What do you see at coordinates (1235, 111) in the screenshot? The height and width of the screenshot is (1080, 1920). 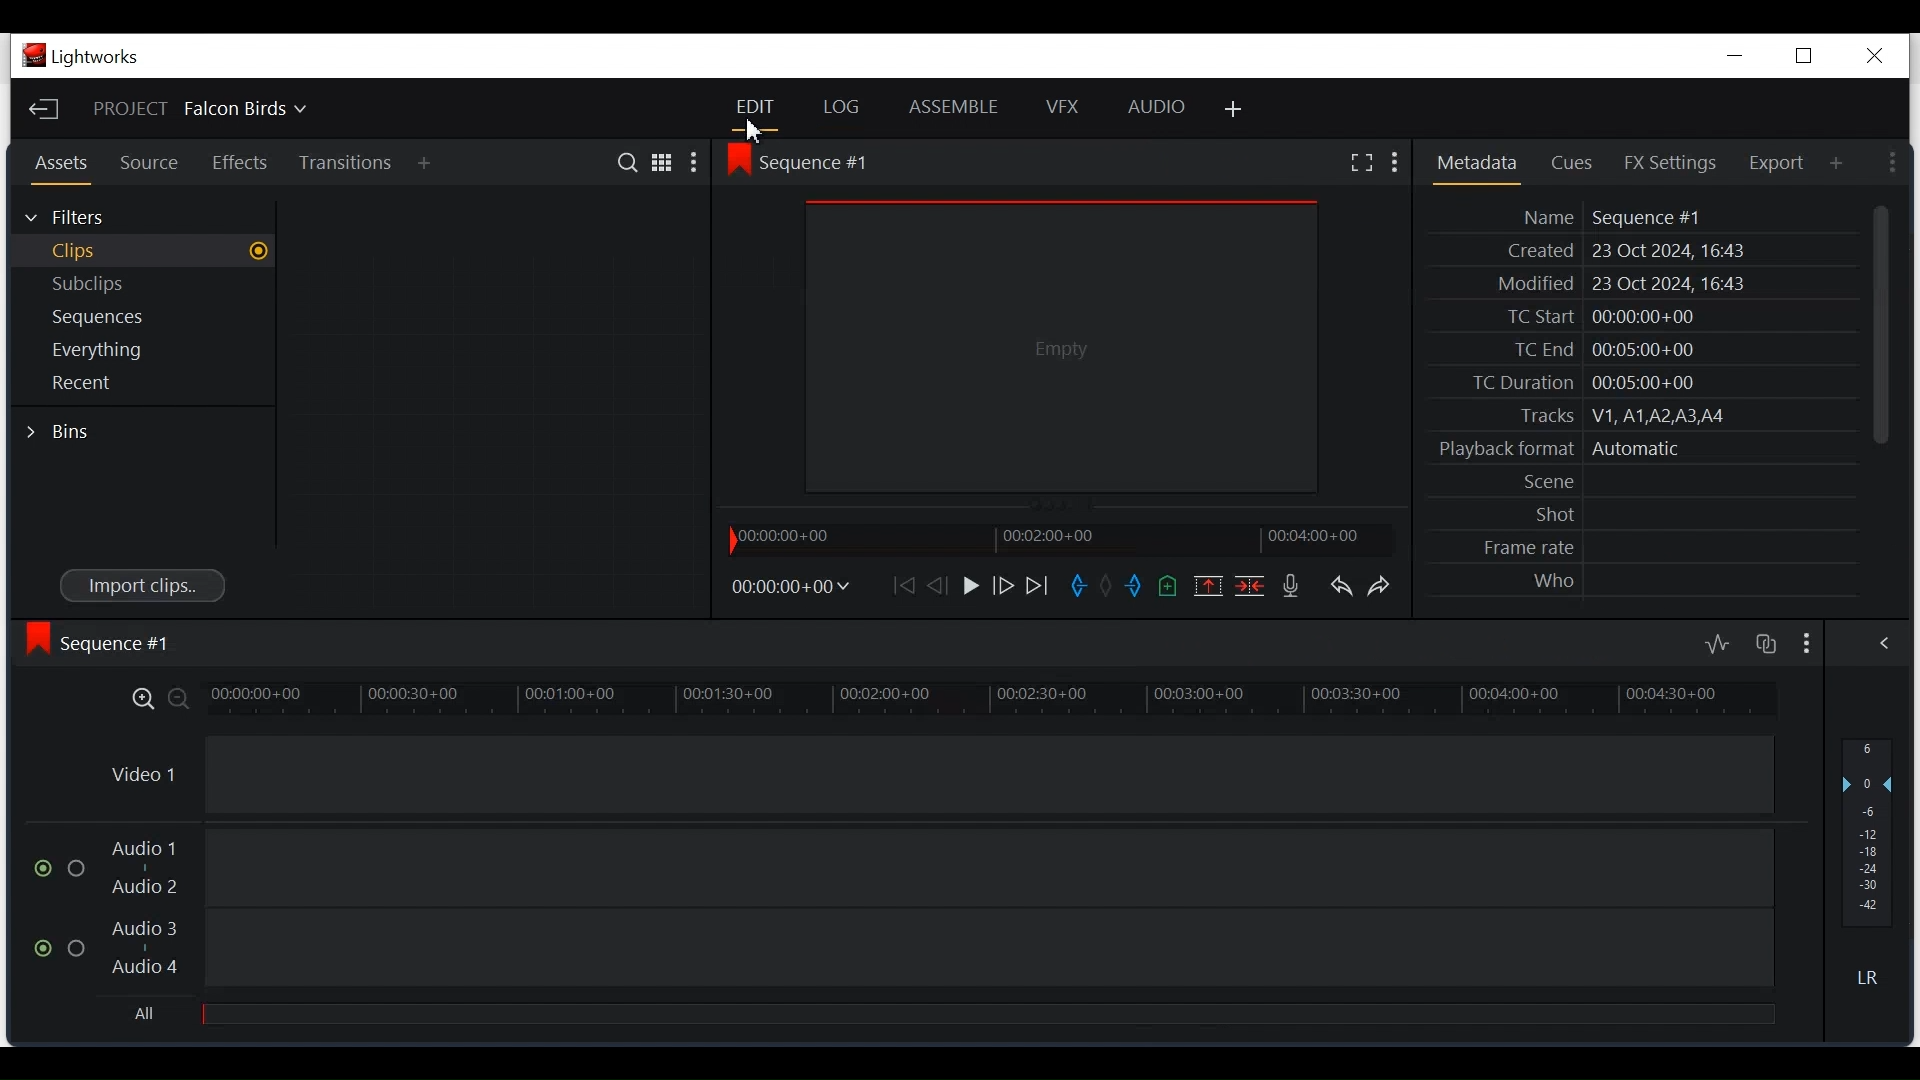 I see `Add Panel` at bounding box center [1235, 111].